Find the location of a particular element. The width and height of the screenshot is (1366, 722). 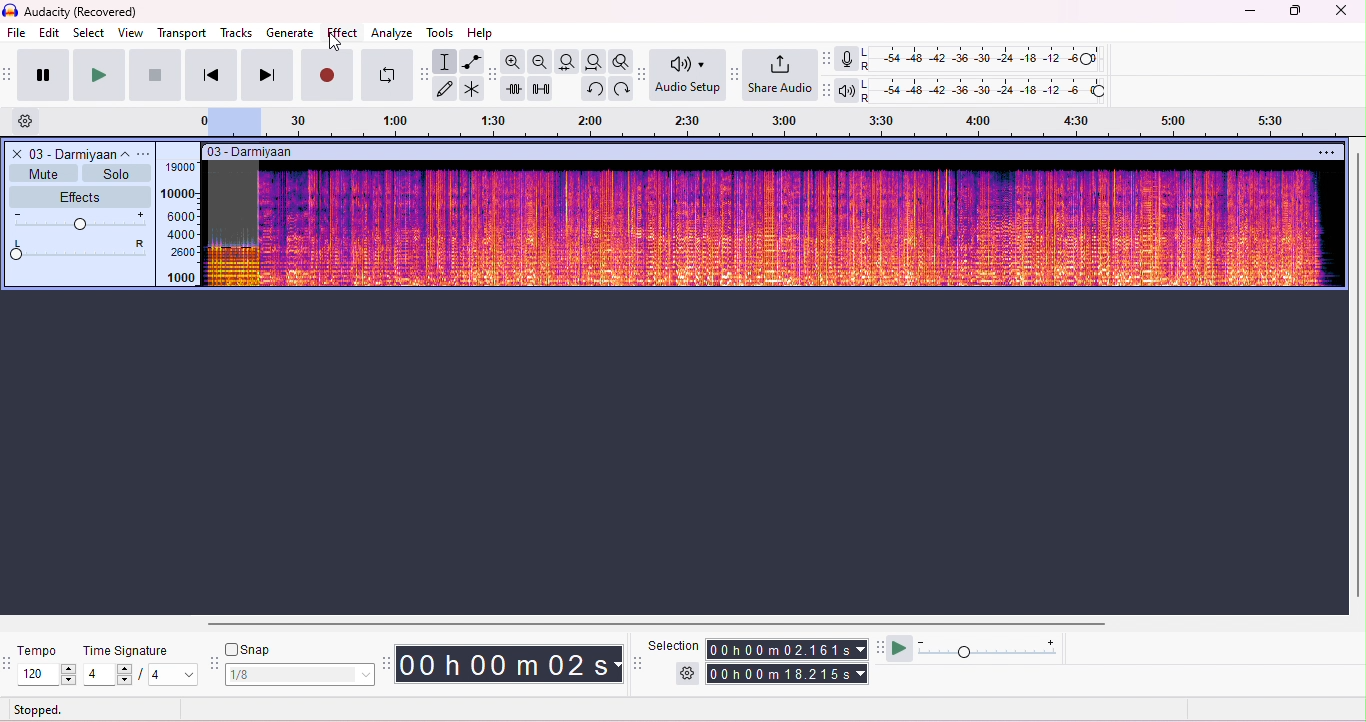

file is located at coordinates (16, 32).